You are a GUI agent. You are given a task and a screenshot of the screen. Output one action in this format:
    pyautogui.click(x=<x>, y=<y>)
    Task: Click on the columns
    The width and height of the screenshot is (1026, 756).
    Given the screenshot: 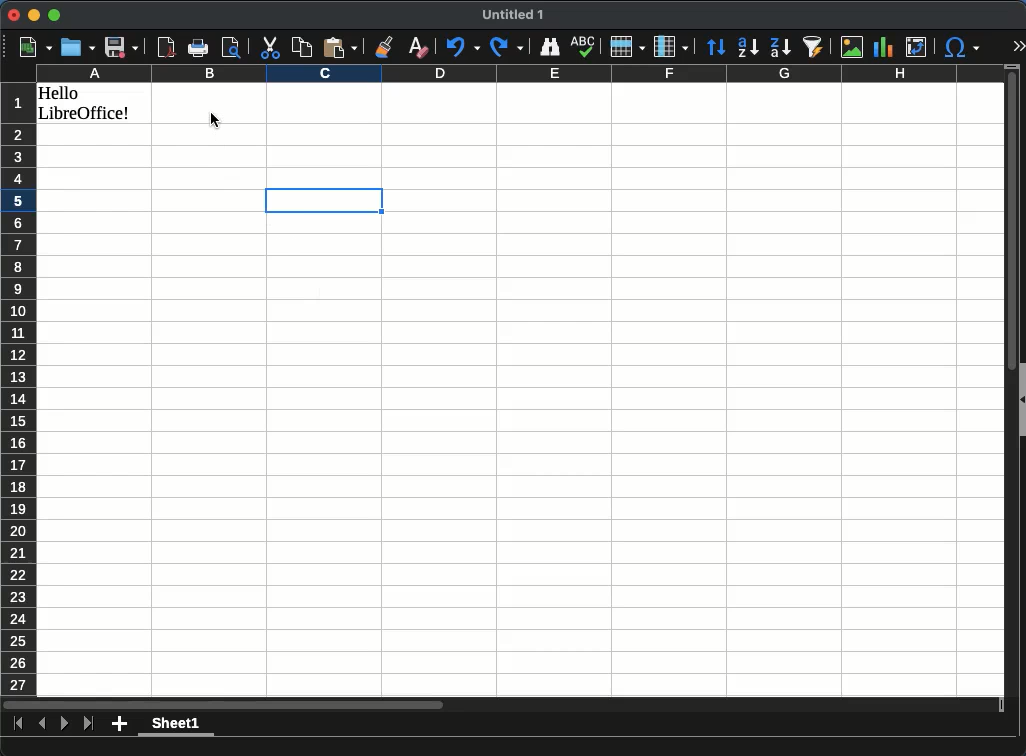 What is the action you would take?
    pyautogui.click(x=518, y=73)
    